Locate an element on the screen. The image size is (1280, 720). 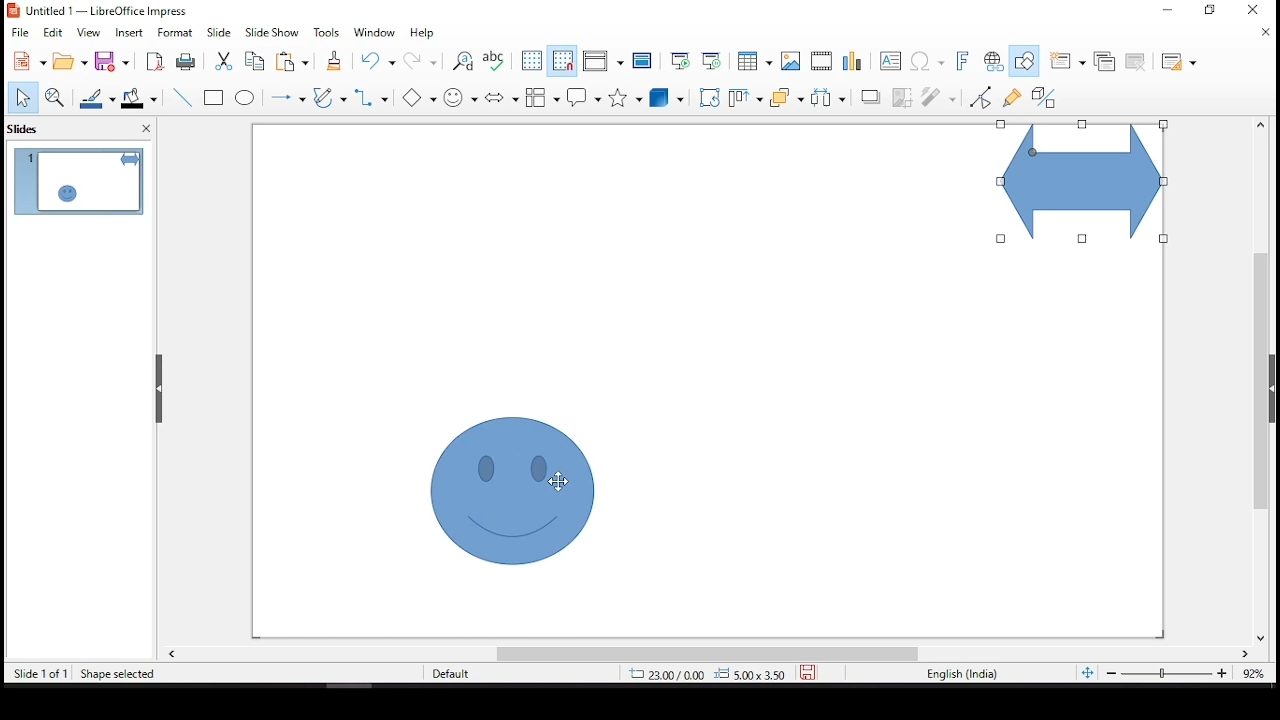
slide layout is located at coordinates (1179, 63).